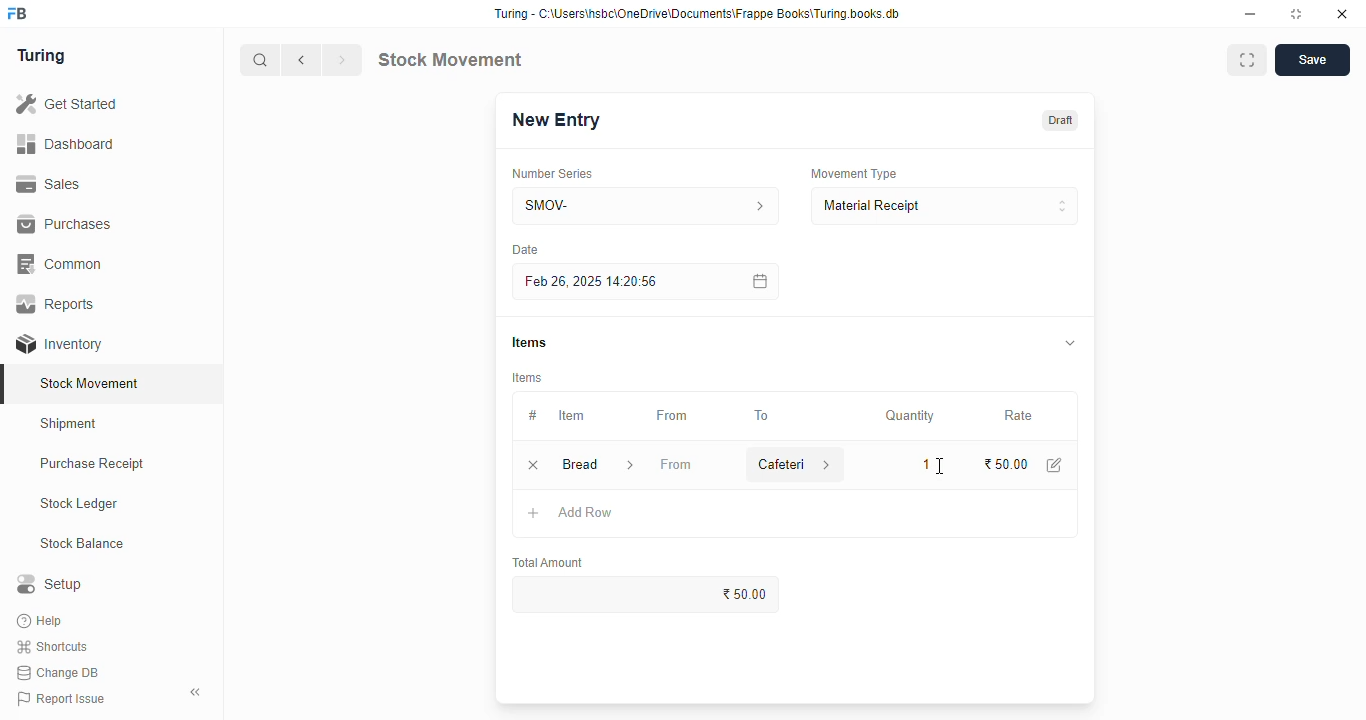 The image size is (1366, 720). I want to click on search, so click(261, 60).